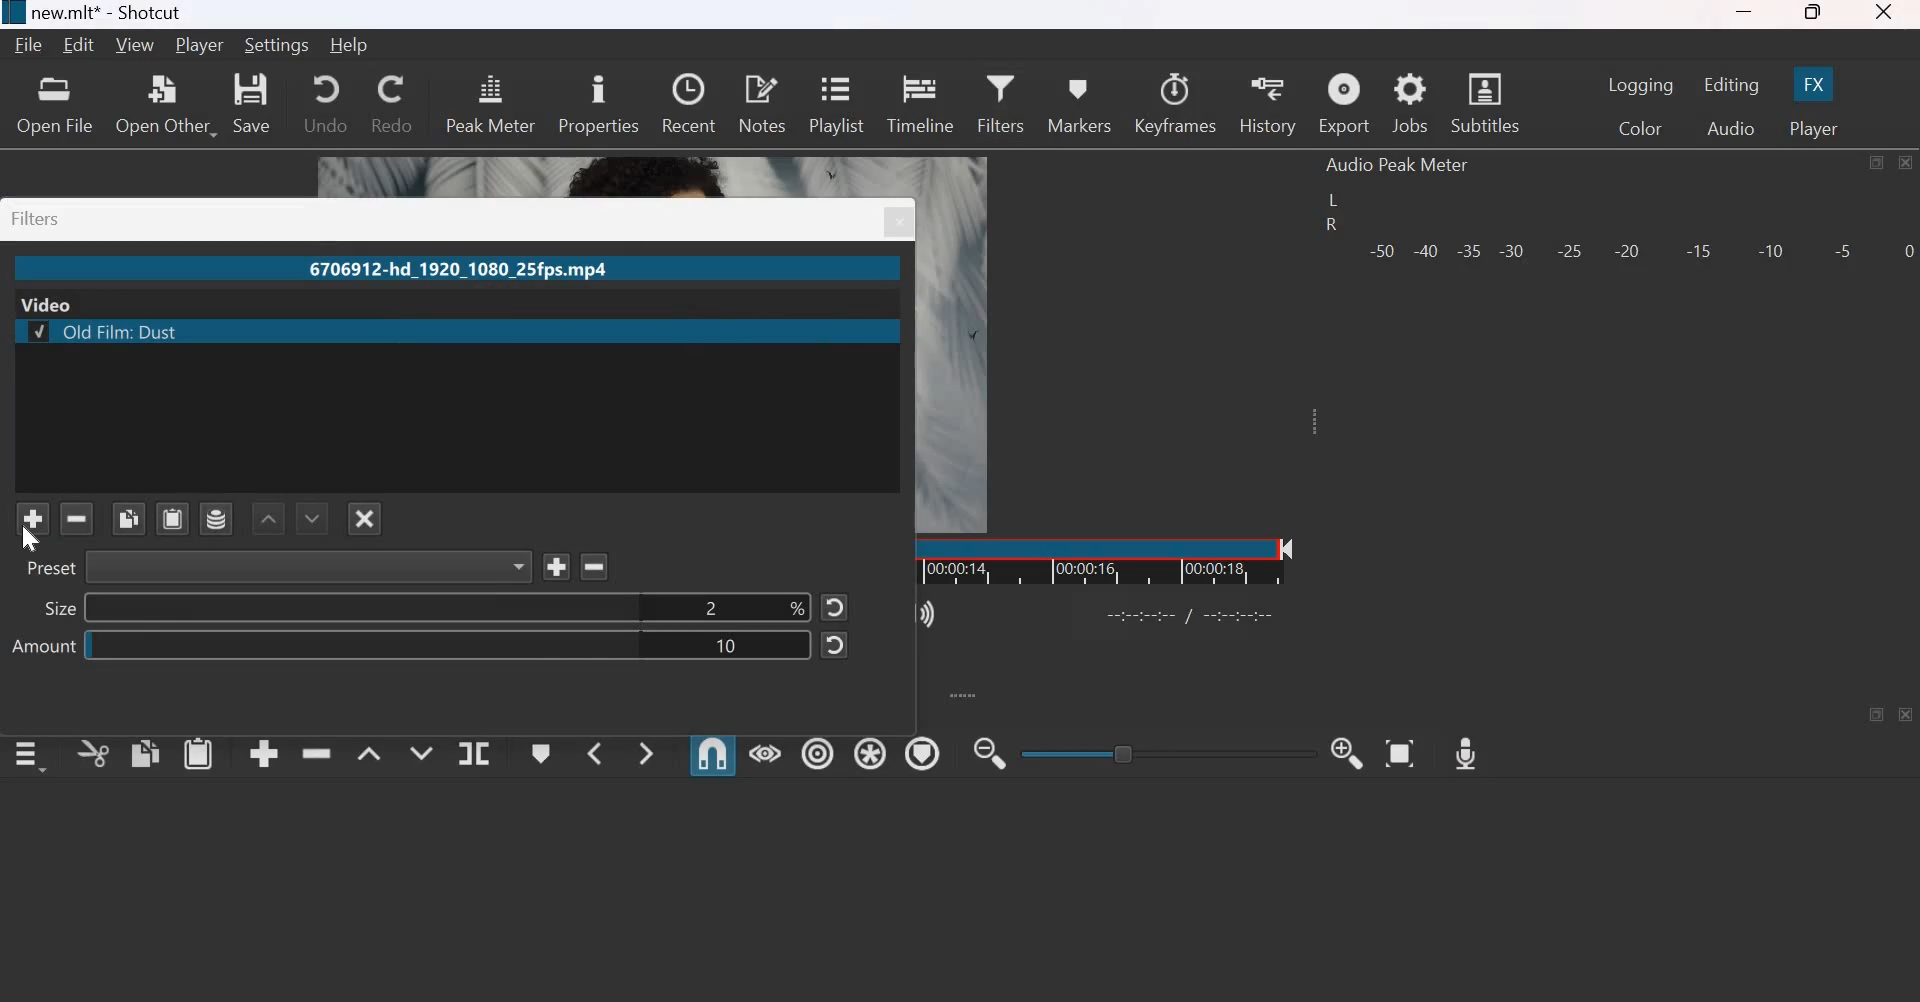 The width and height of the screenshot is (1920, 1002). Describe the element at coordinates (1410, 104) in the screenshot. I see `Jobs` at that location.